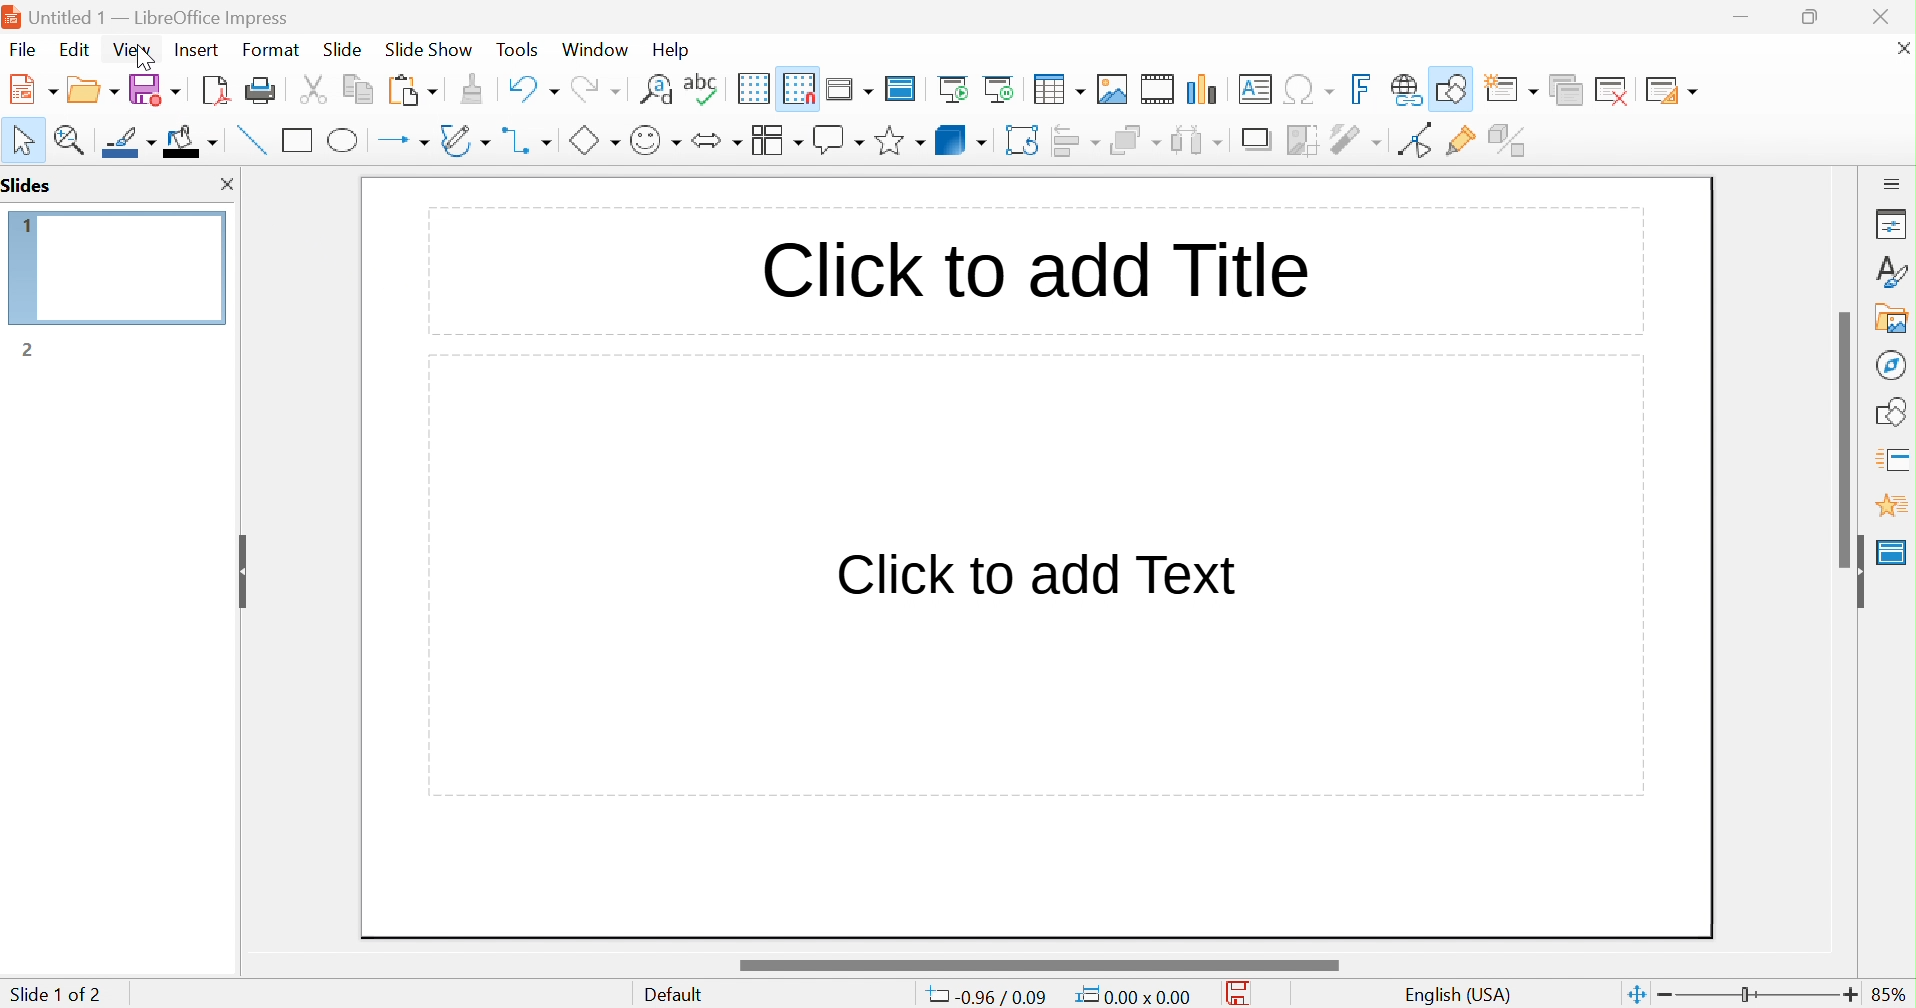 The width and height of the screenshot is (1916, 1008). What do you see at coordinates (345, 139) in the screenshot?
I see `ellipse` at bounding box center [345, 139].